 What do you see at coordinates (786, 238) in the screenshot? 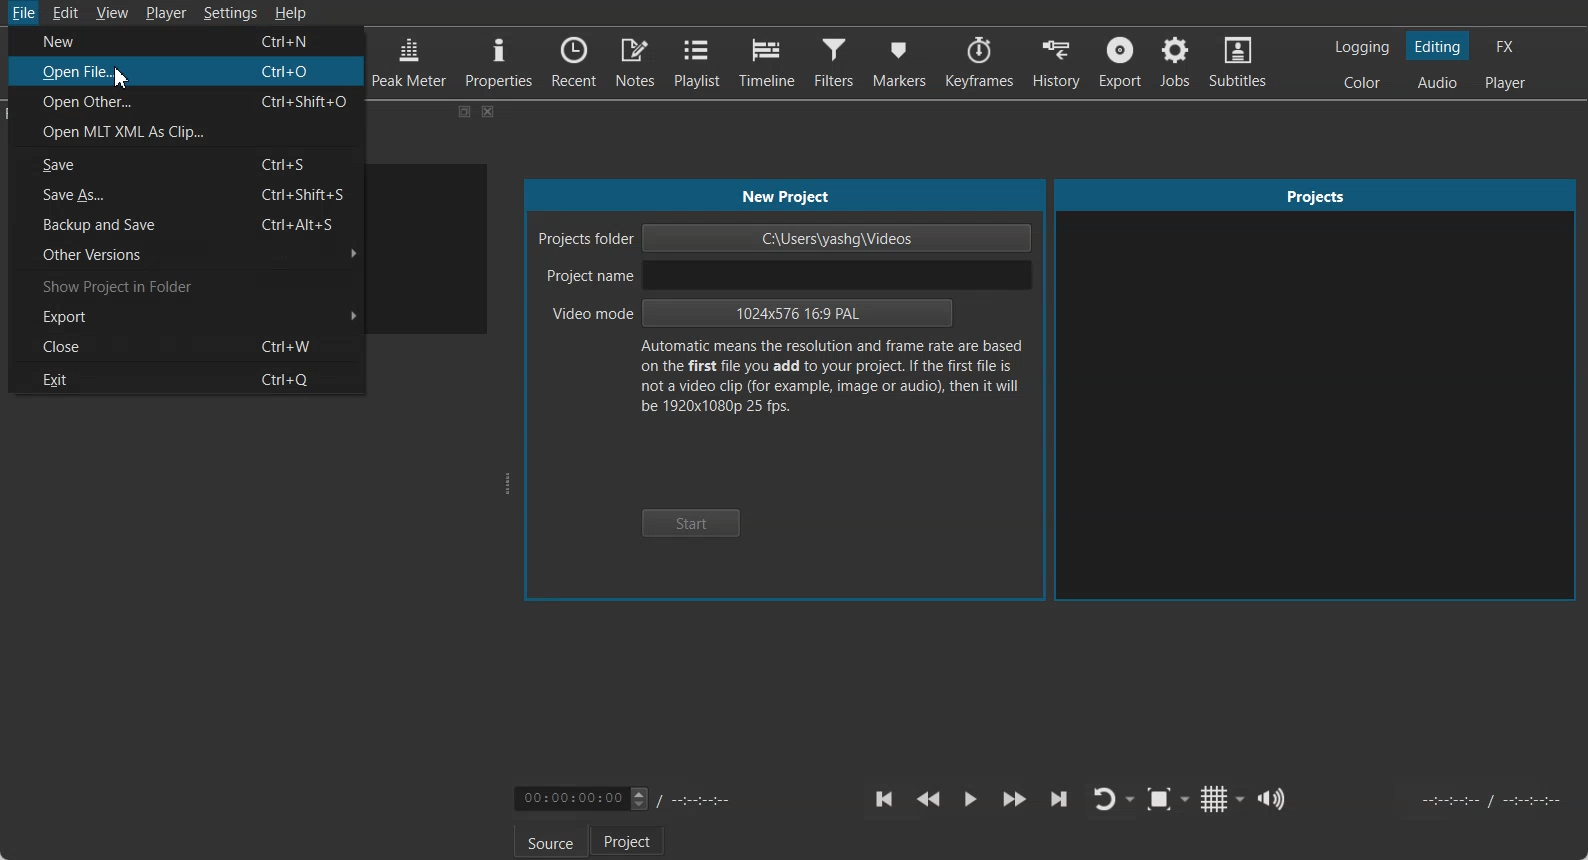
I see `Project folder` at bounding box center [786, 238].